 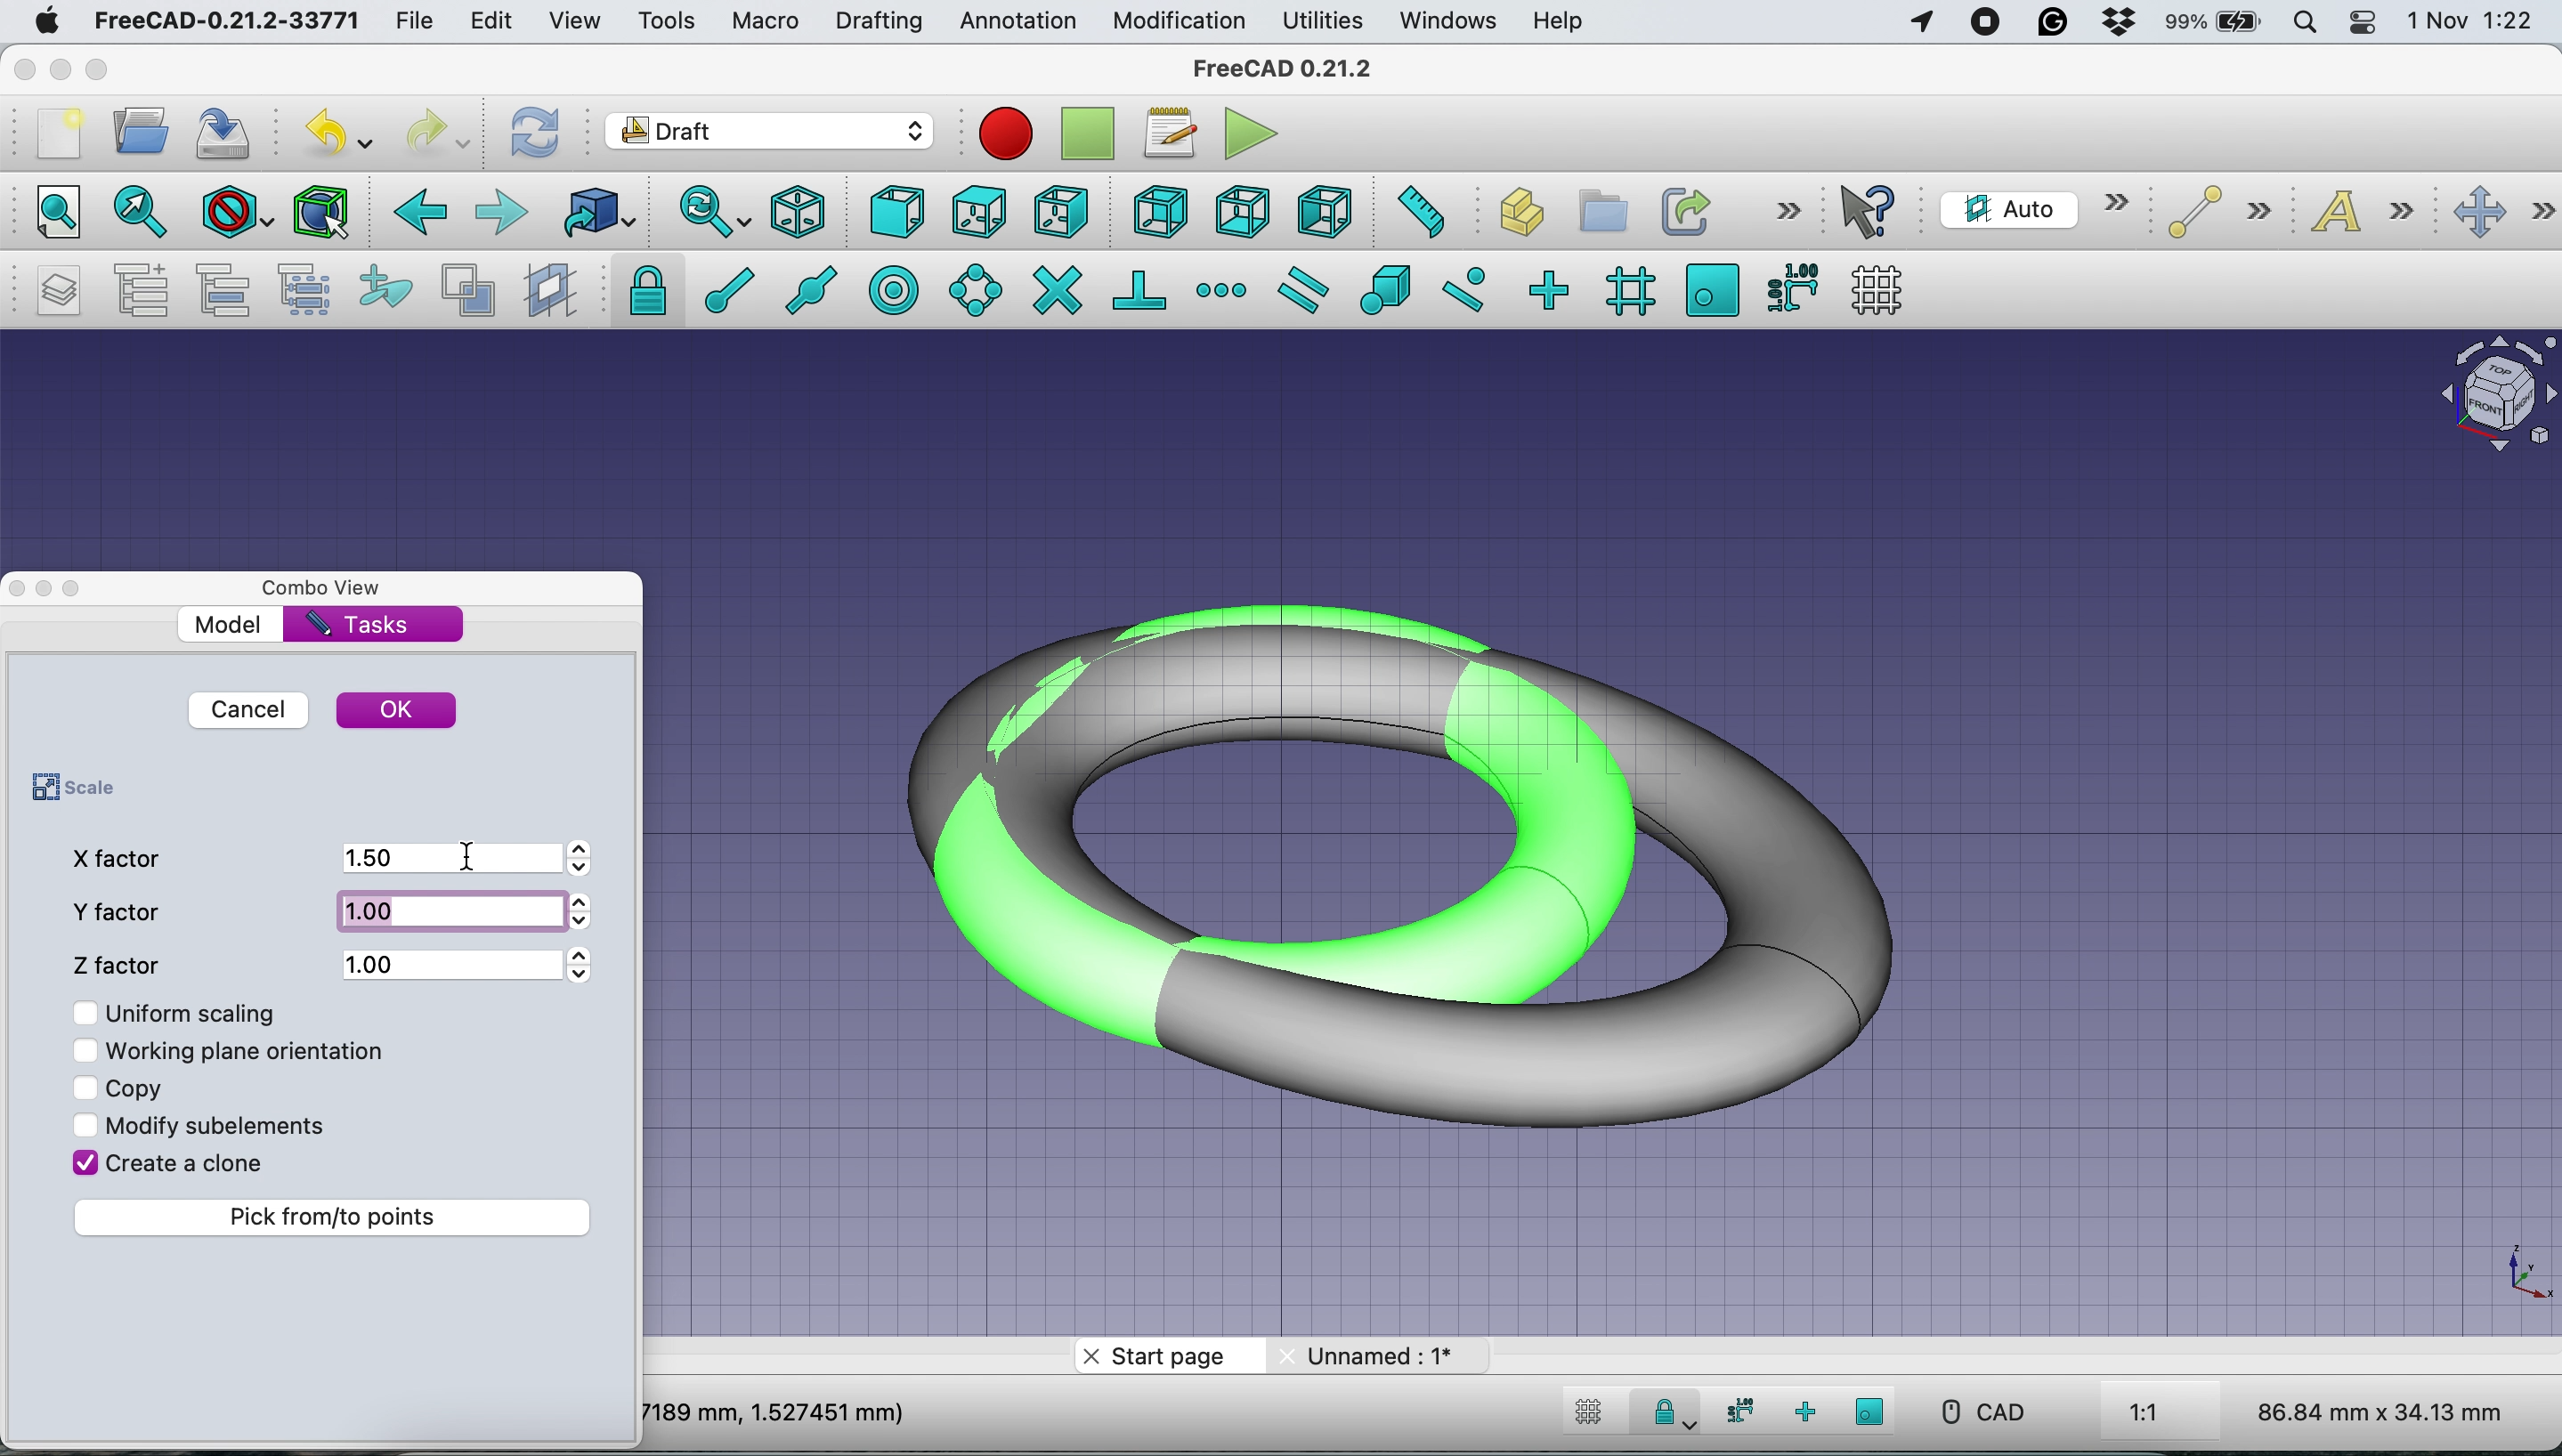 What do you see at coordinates (337, 128) in the screenshot?
I see `undo` at bounding box center [337, 128].